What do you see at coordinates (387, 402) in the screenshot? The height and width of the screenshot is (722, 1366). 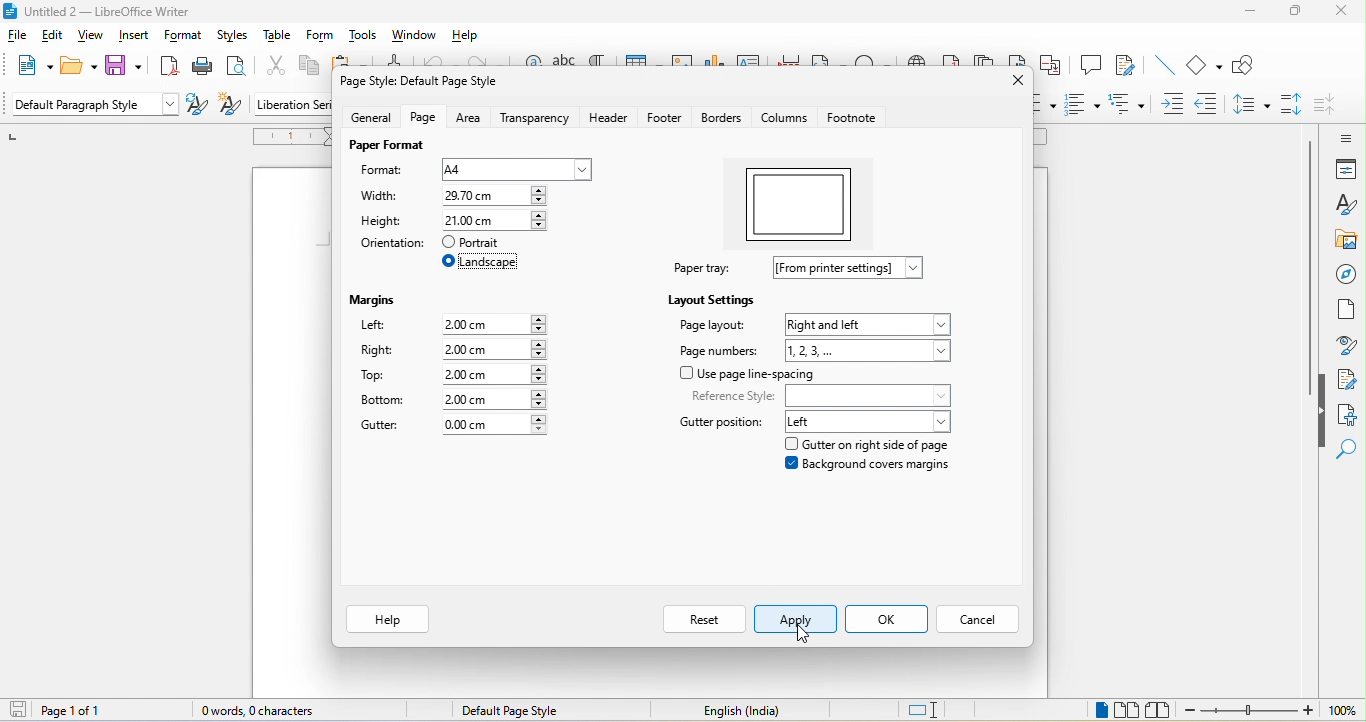 I see `bottom` at bounding box center [387, 402].